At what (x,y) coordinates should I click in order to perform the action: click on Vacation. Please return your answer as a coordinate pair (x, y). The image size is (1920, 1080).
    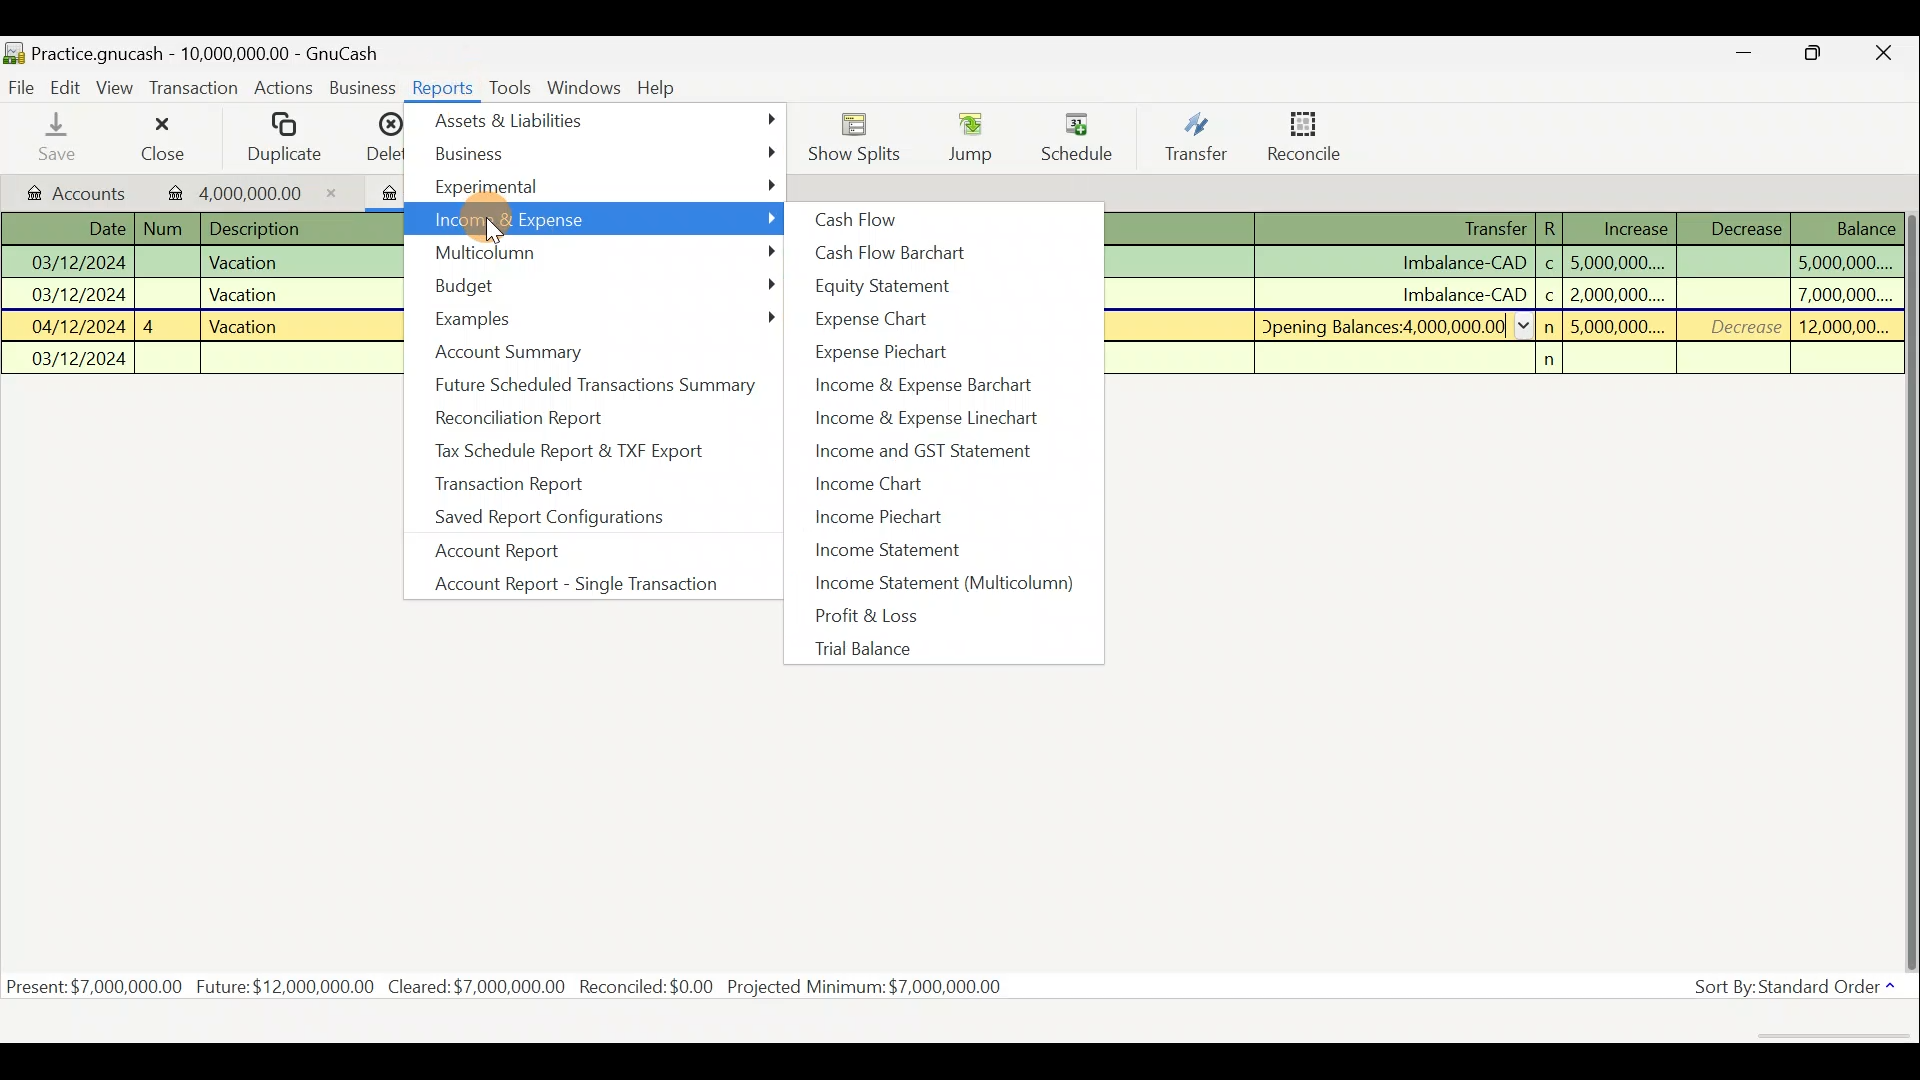
    Looking at the image, I should click on (243, 325).